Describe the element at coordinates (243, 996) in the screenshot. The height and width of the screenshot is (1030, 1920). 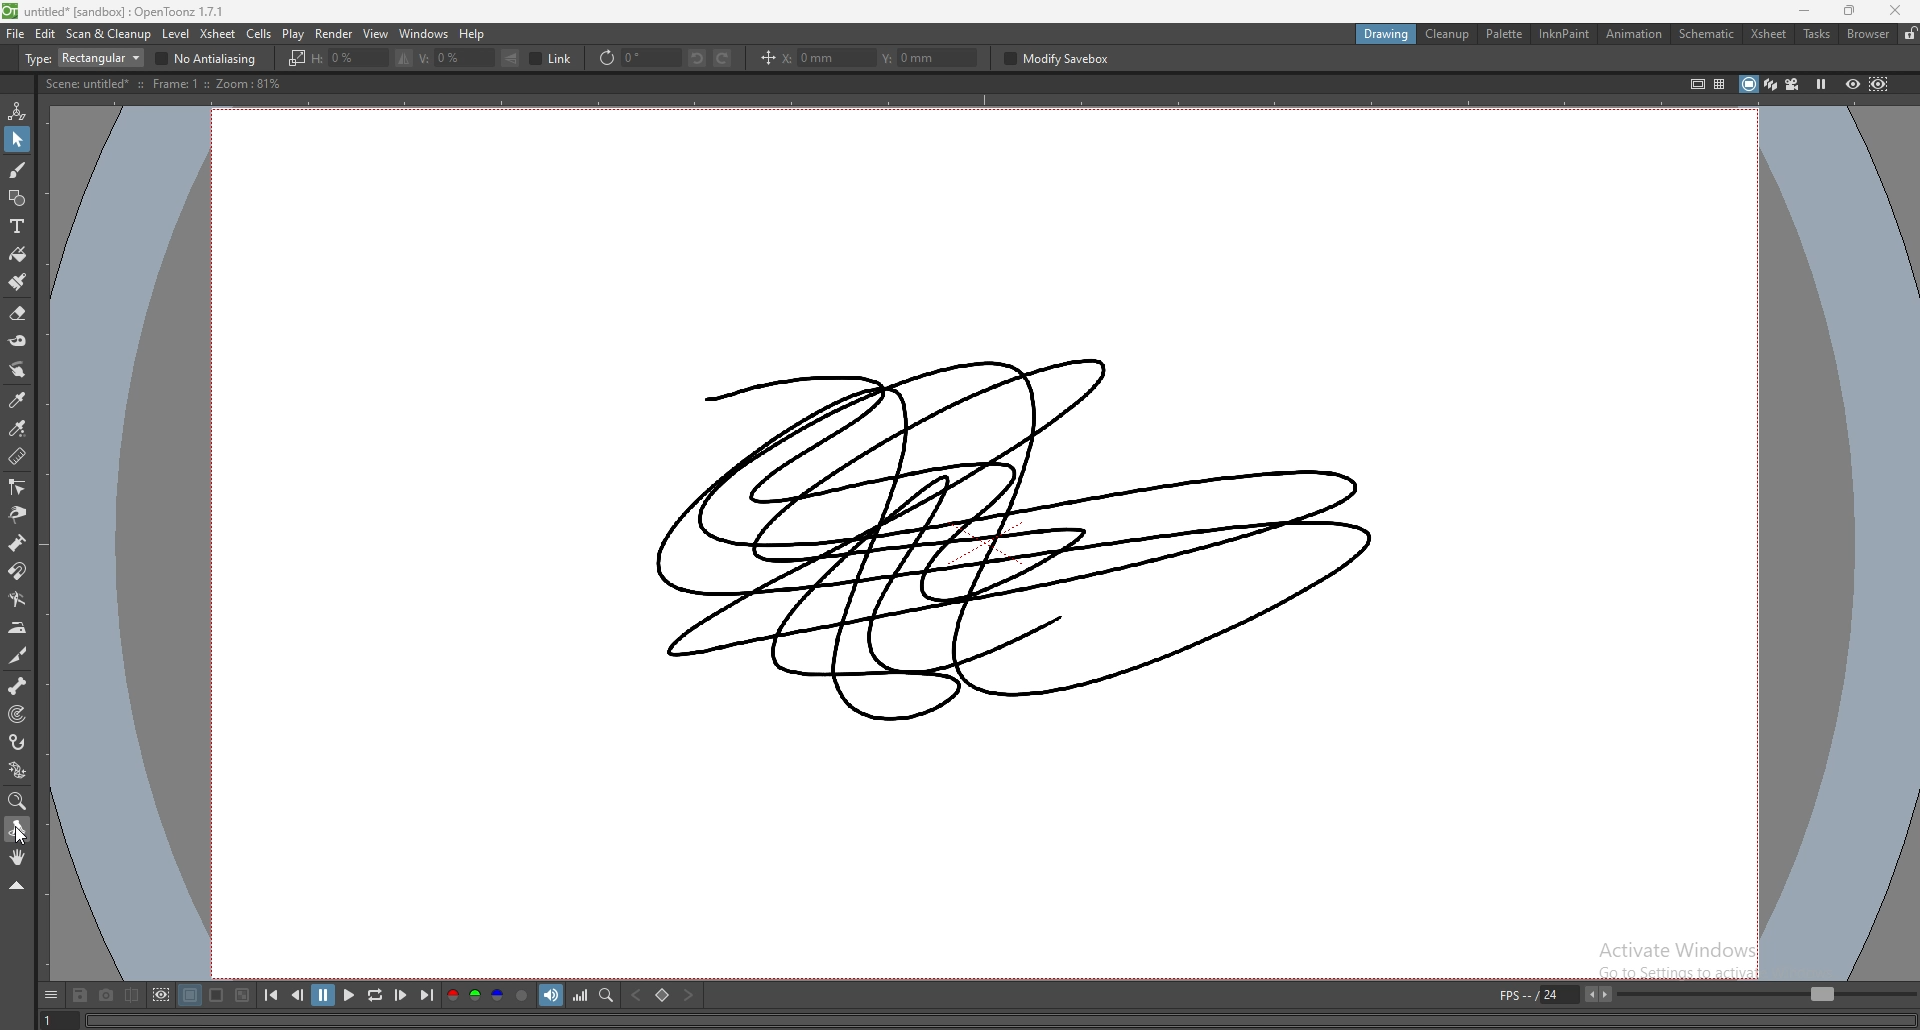
I see `checkered background` at that location.